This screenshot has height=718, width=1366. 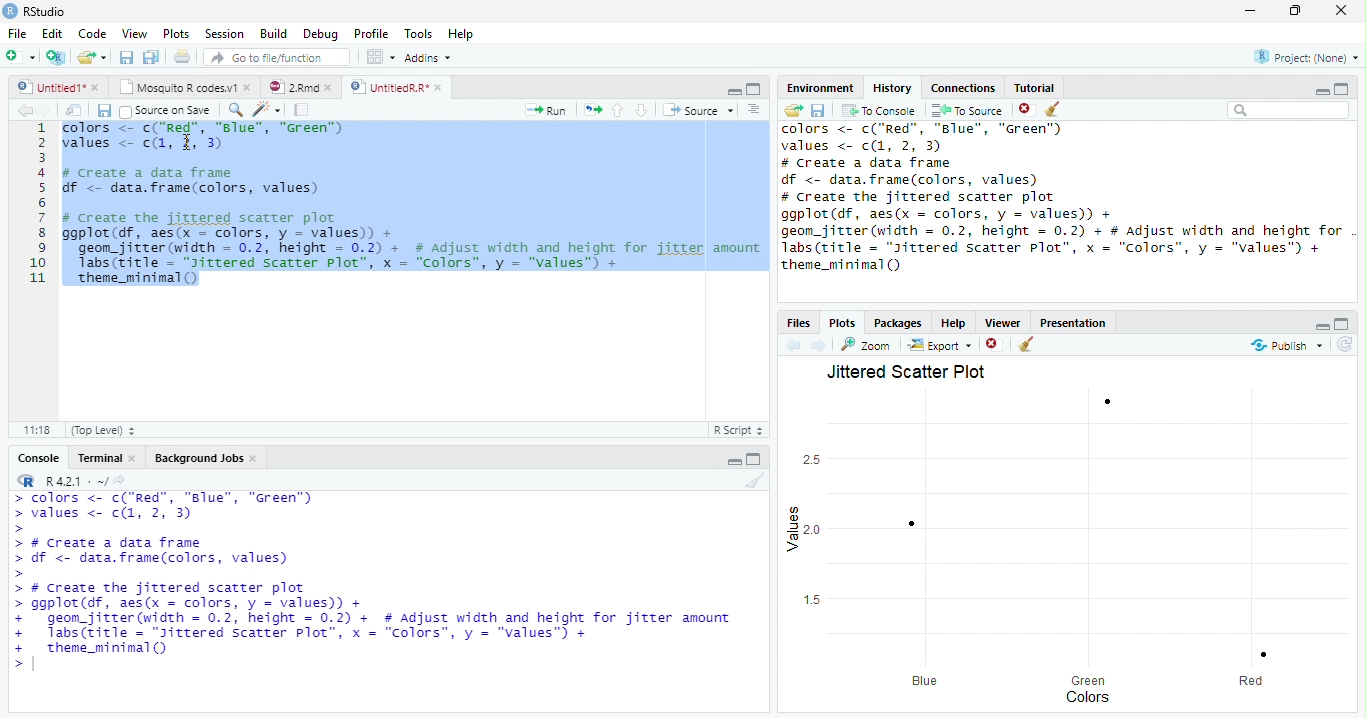 I want to click on Clear all plots, so click(x=1025, y=344).